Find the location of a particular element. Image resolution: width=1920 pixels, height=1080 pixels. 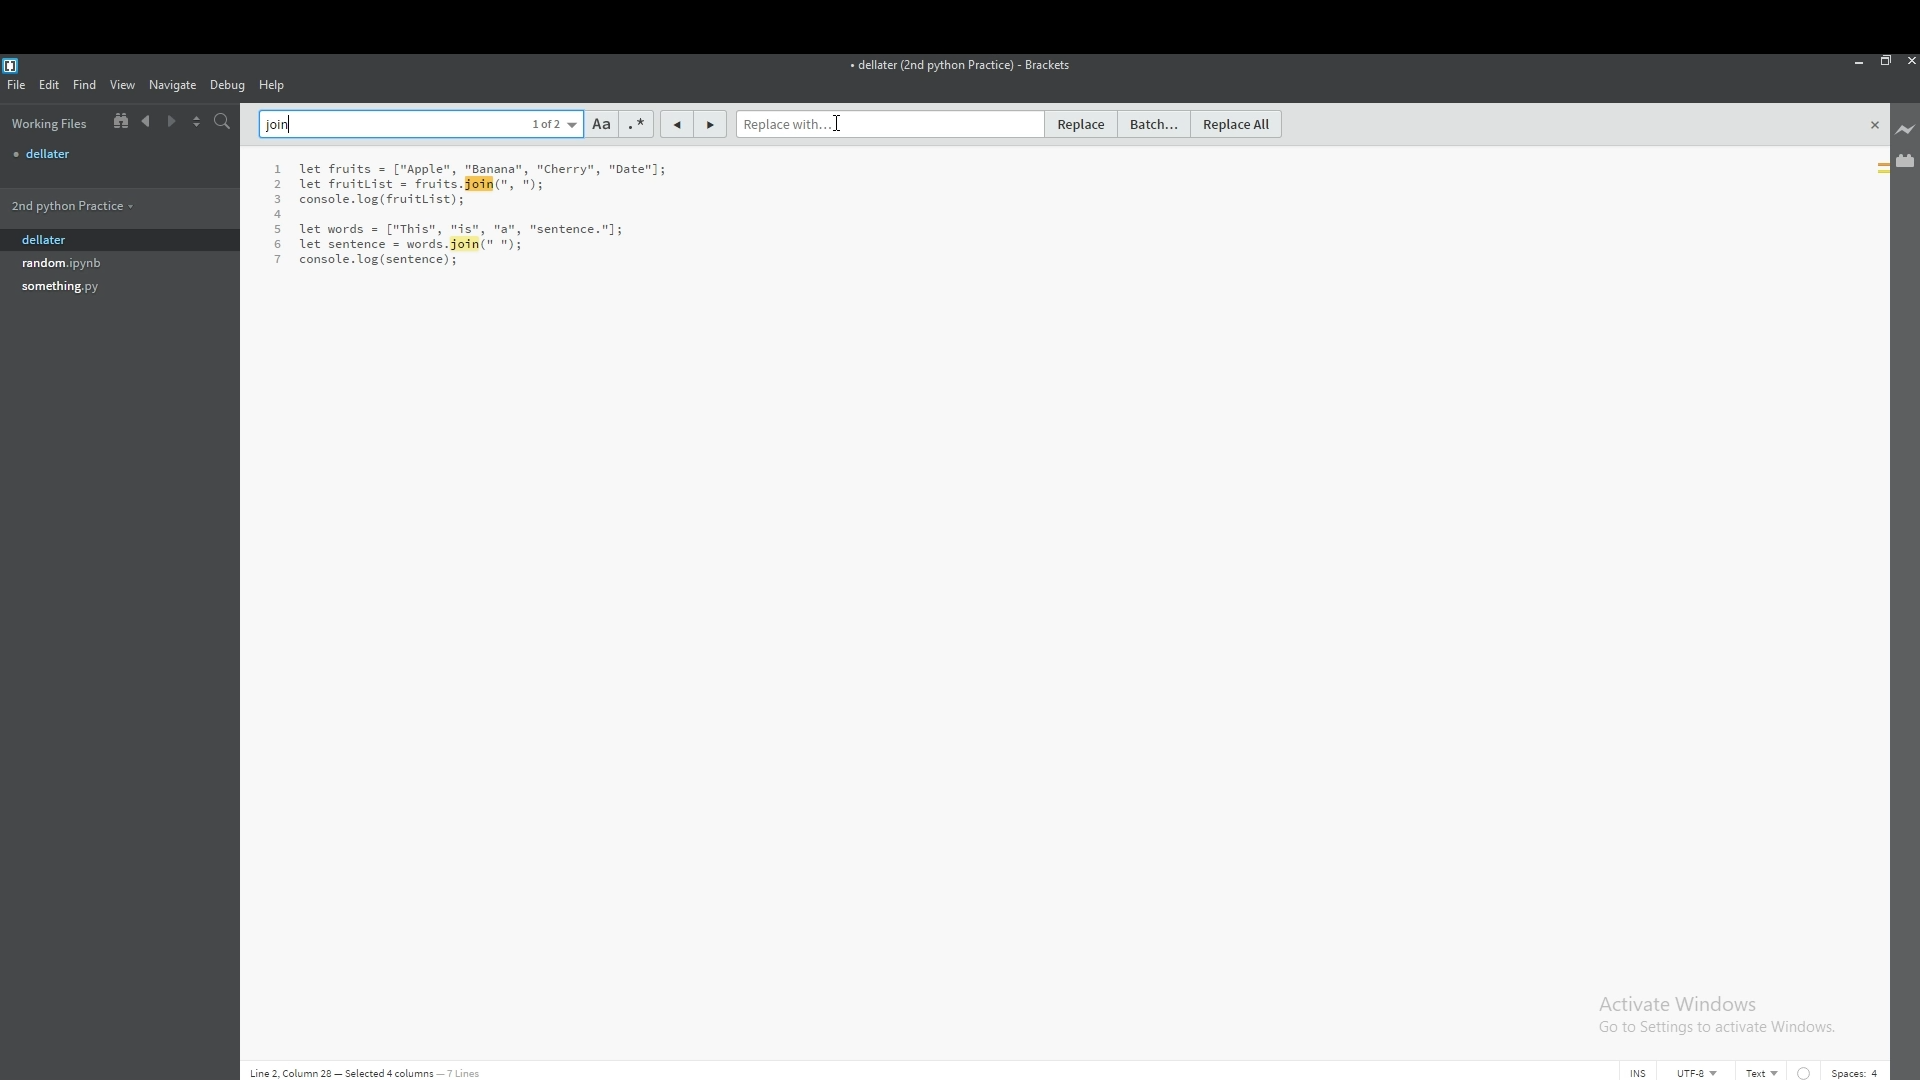

regex is located at coordinates (636, 124).